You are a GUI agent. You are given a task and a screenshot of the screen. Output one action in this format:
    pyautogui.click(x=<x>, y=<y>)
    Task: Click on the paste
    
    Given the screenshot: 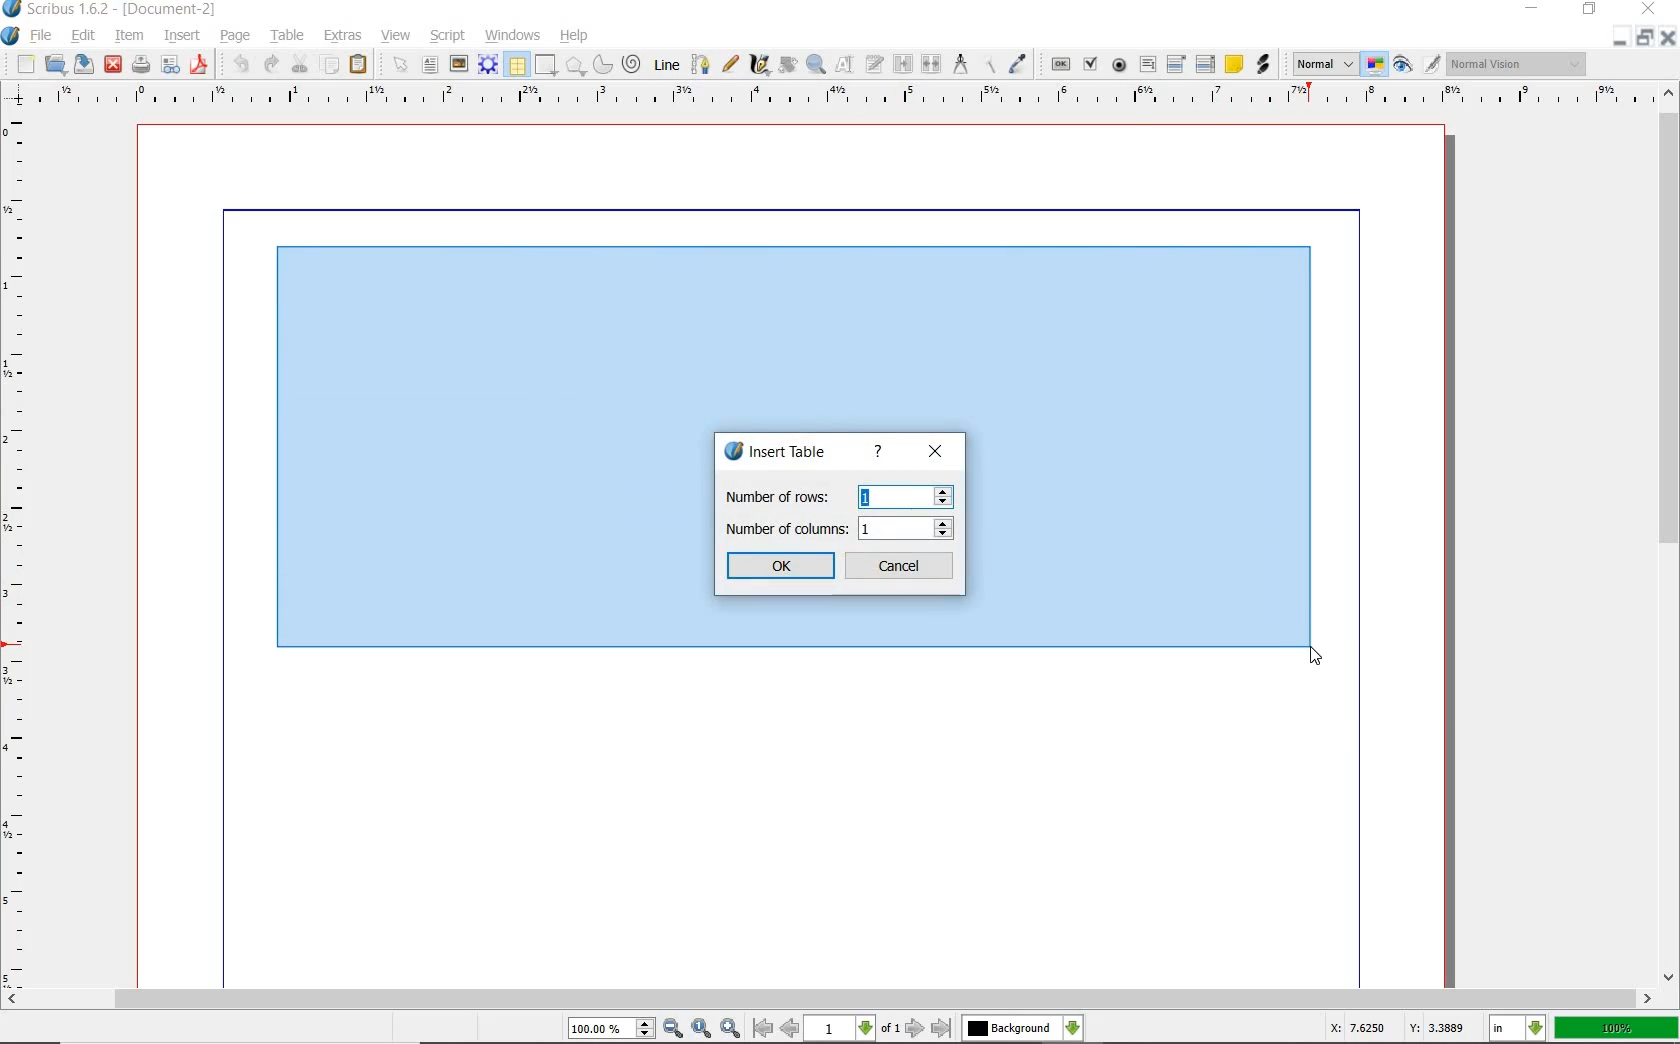 What is the action you would take?
    pyautogui.click(x=359, y=66)
    